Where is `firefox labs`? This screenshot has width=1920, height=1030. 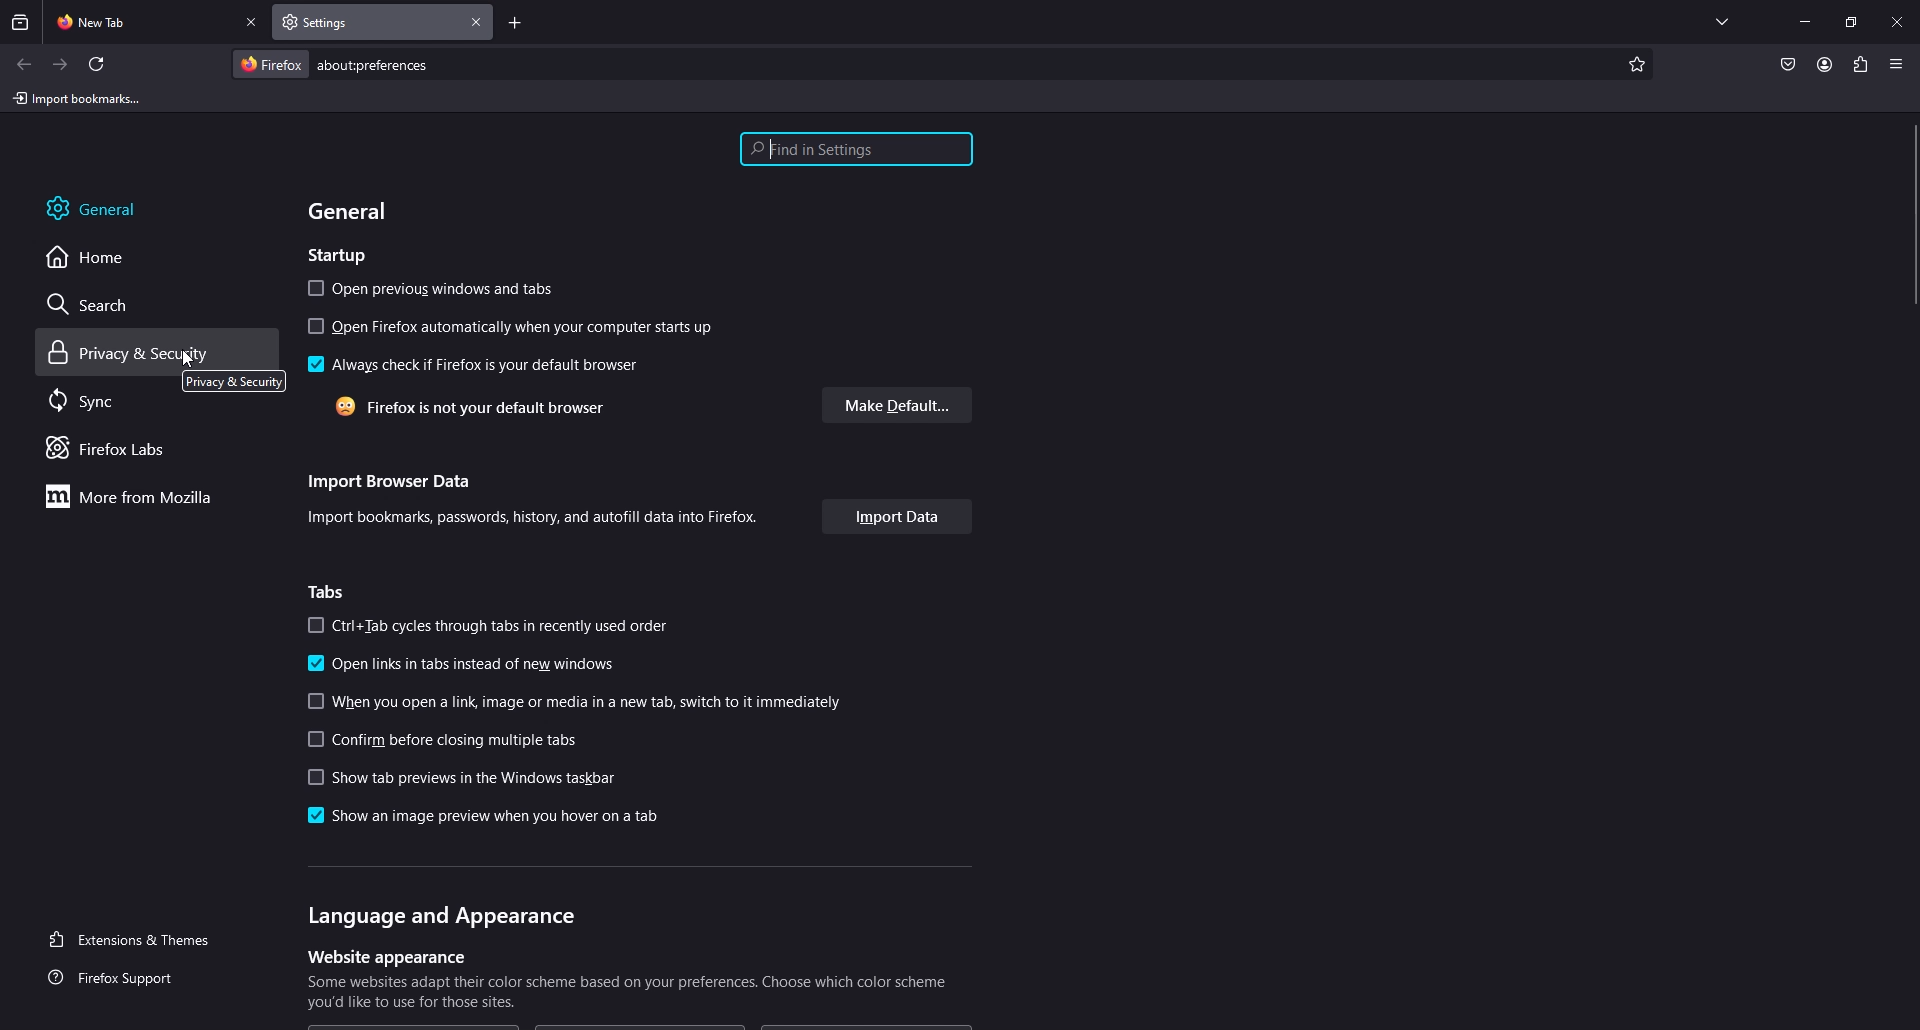 firefox labs is located at coordinates (134, 448).